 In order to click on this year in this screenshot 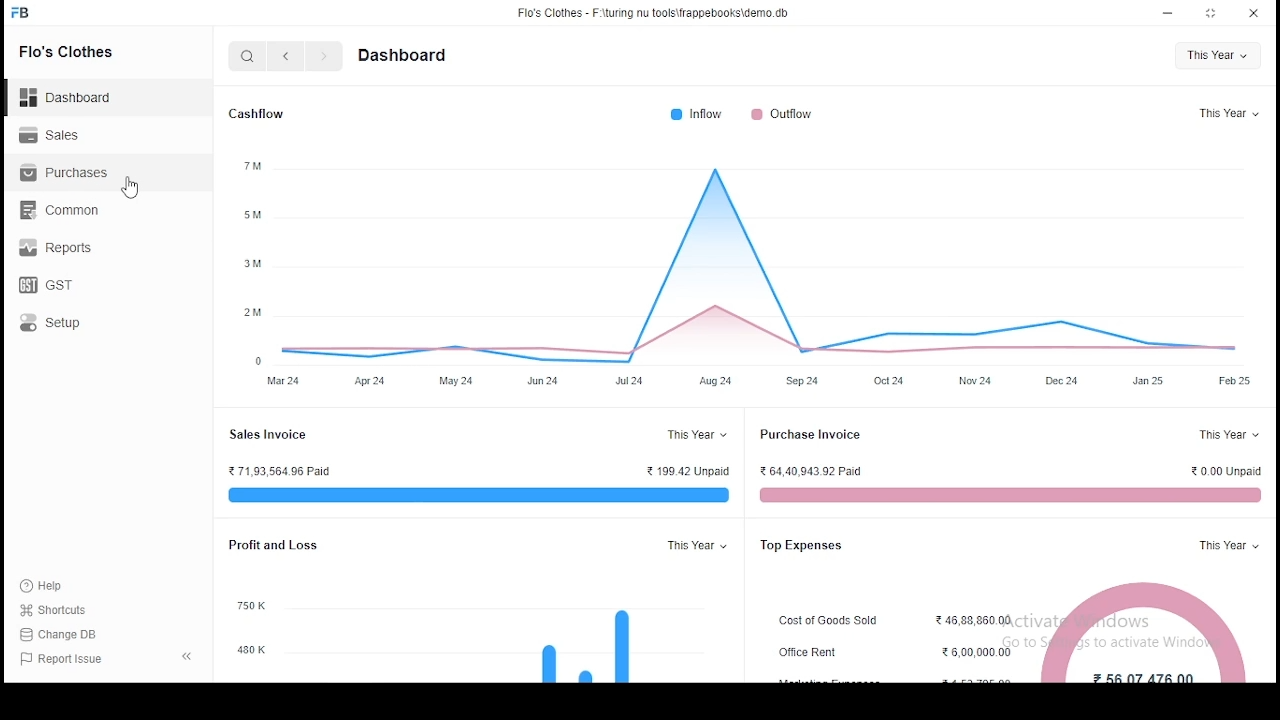, I will do `click(1229, 544)`.